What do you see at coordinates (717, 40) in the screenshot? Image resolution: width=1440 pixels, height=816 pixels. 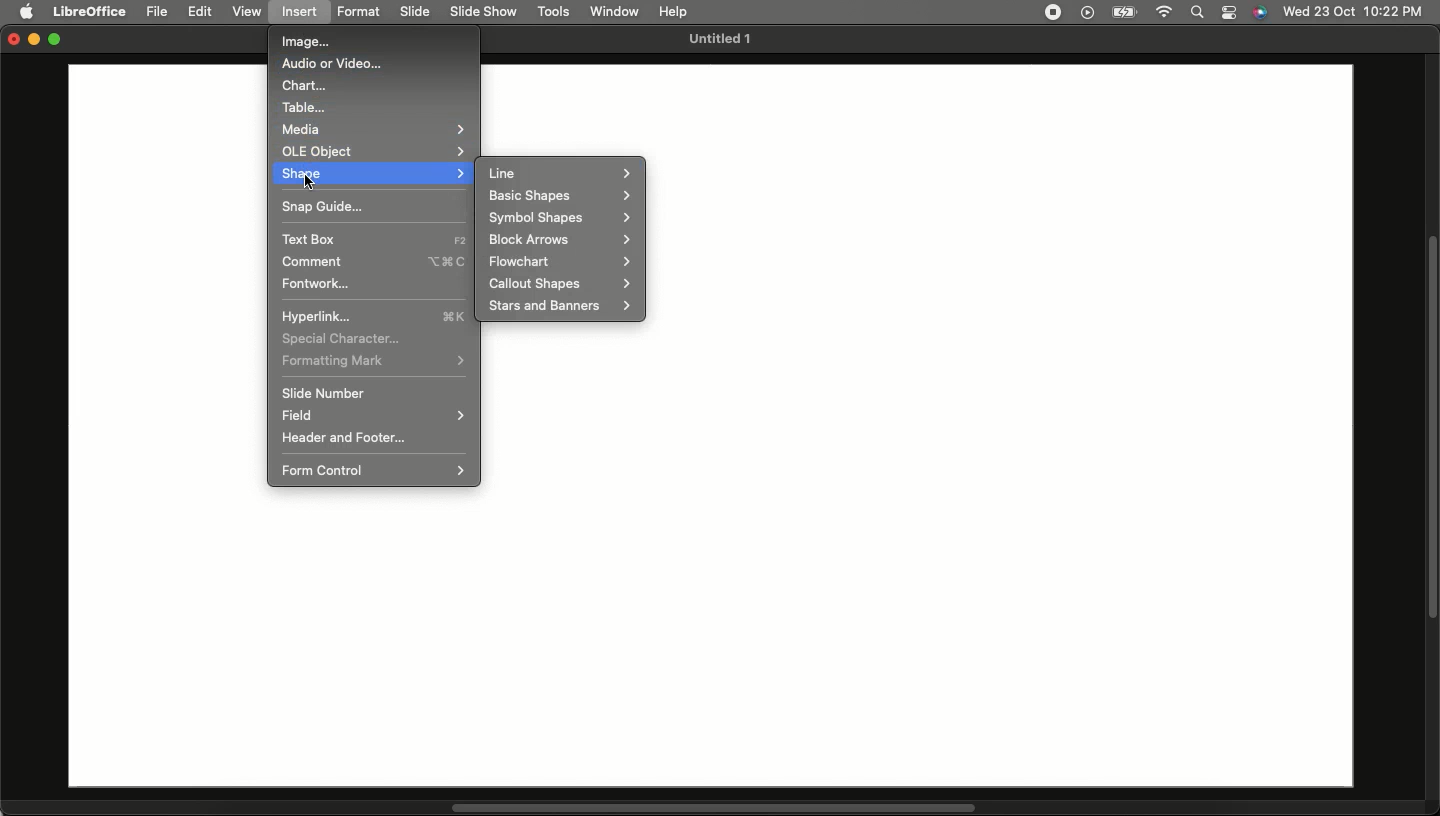 I see `Untitled 1` at bounding box center [717, 40].